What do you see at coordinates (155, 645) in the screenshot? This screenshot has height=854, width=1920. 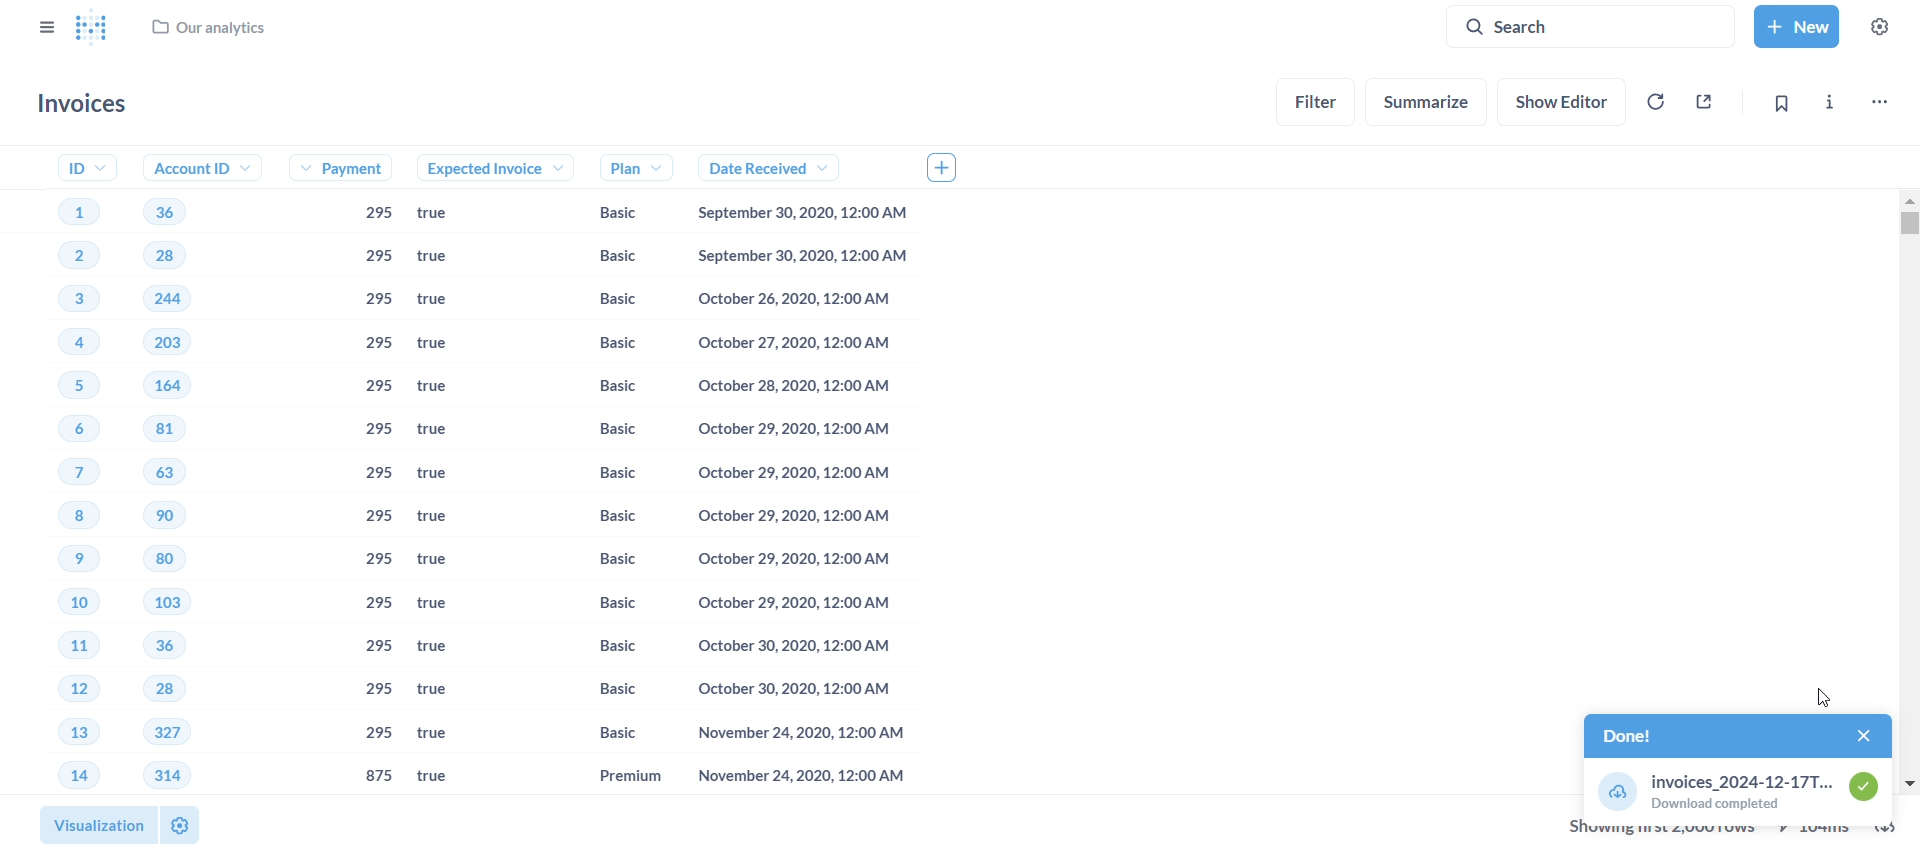 I see `36` at bounding box center [155, 645].